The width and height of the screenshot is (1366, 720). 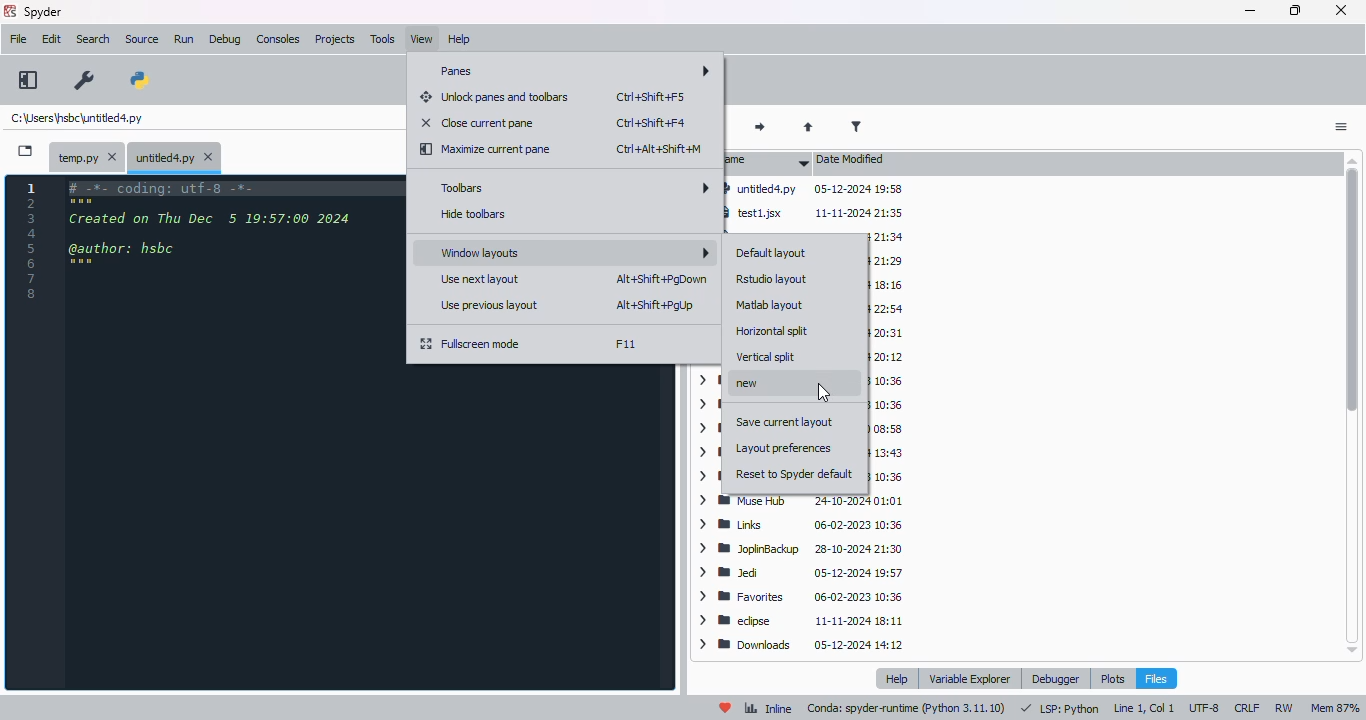 I want to click on projects, so click(x=335, y=39).